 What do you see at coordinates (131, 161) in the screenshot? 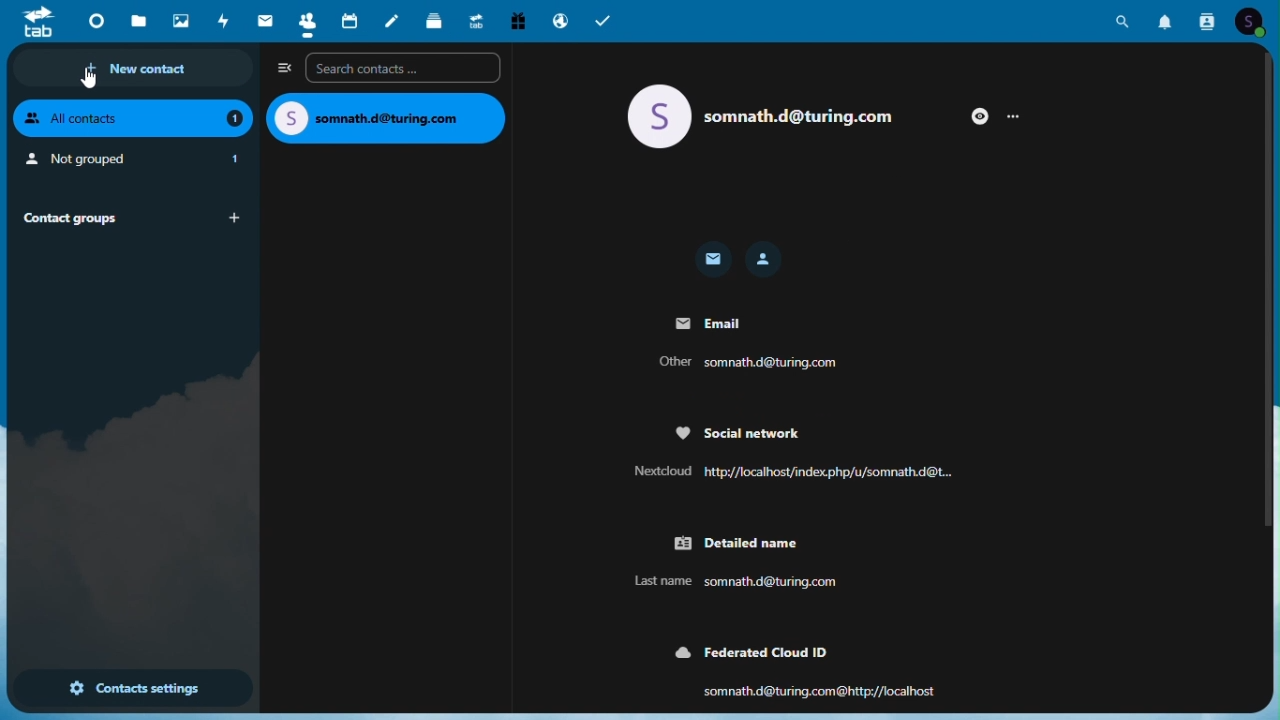
I see `Not grouped` at bounding box center [131, 161].